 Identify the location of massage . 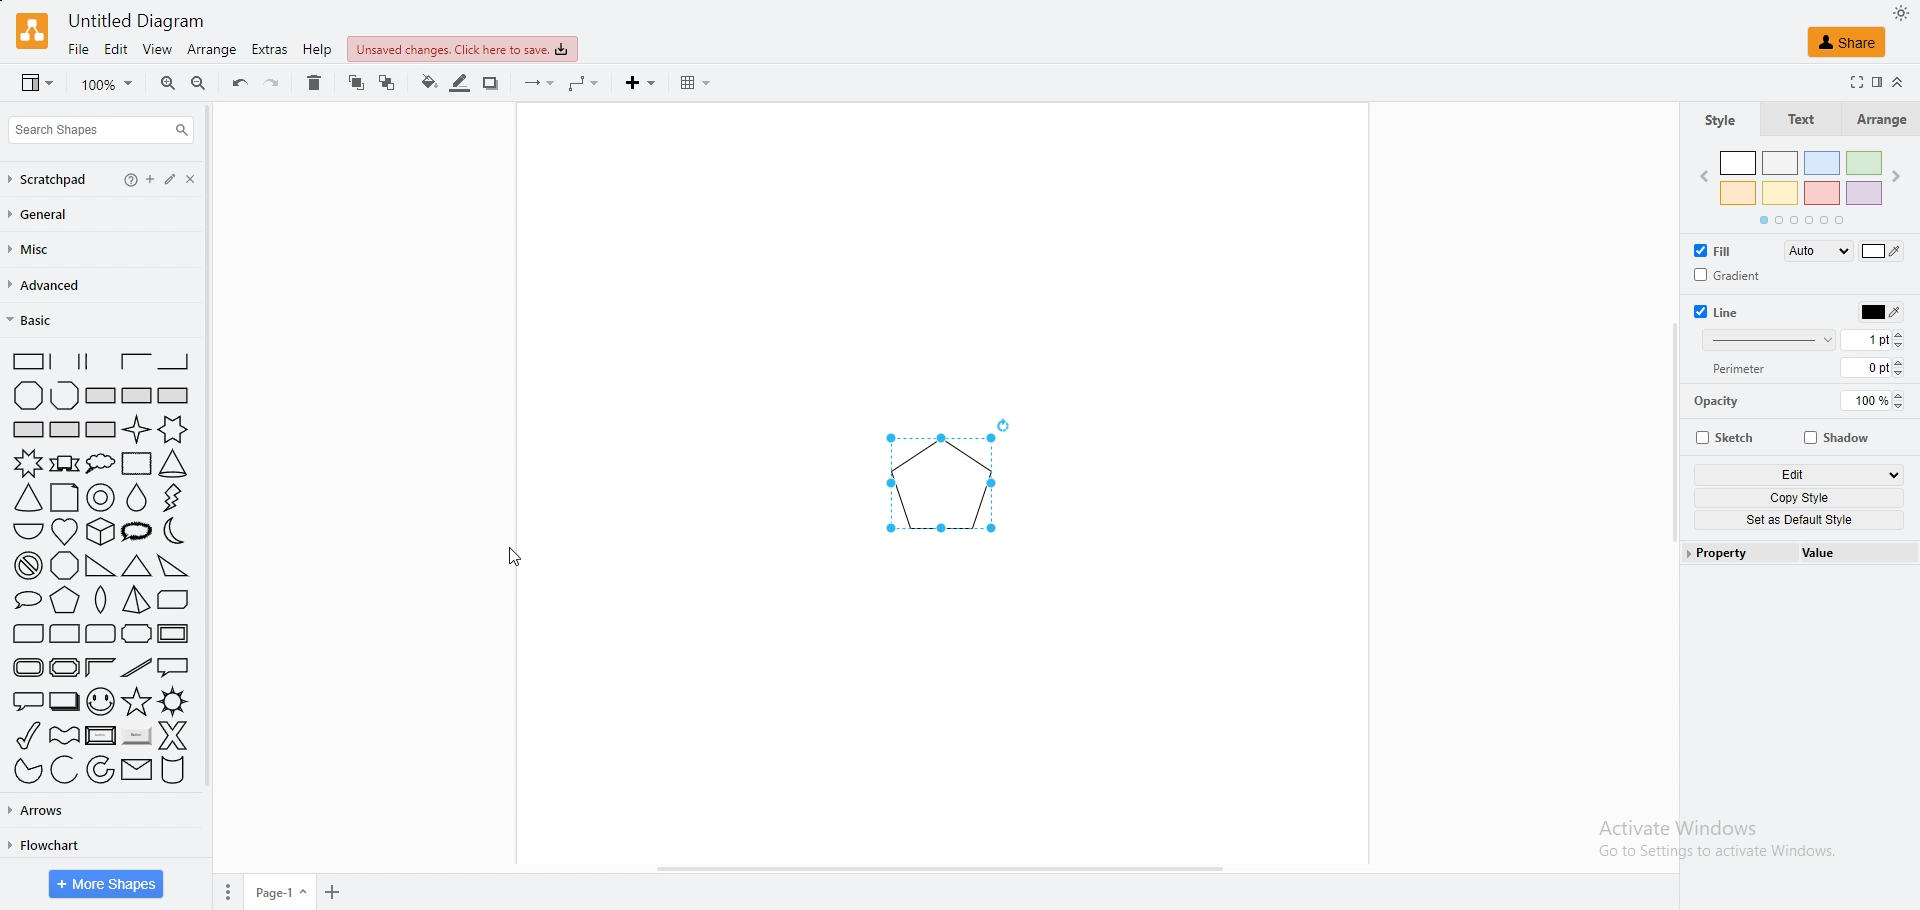
(136, 770).